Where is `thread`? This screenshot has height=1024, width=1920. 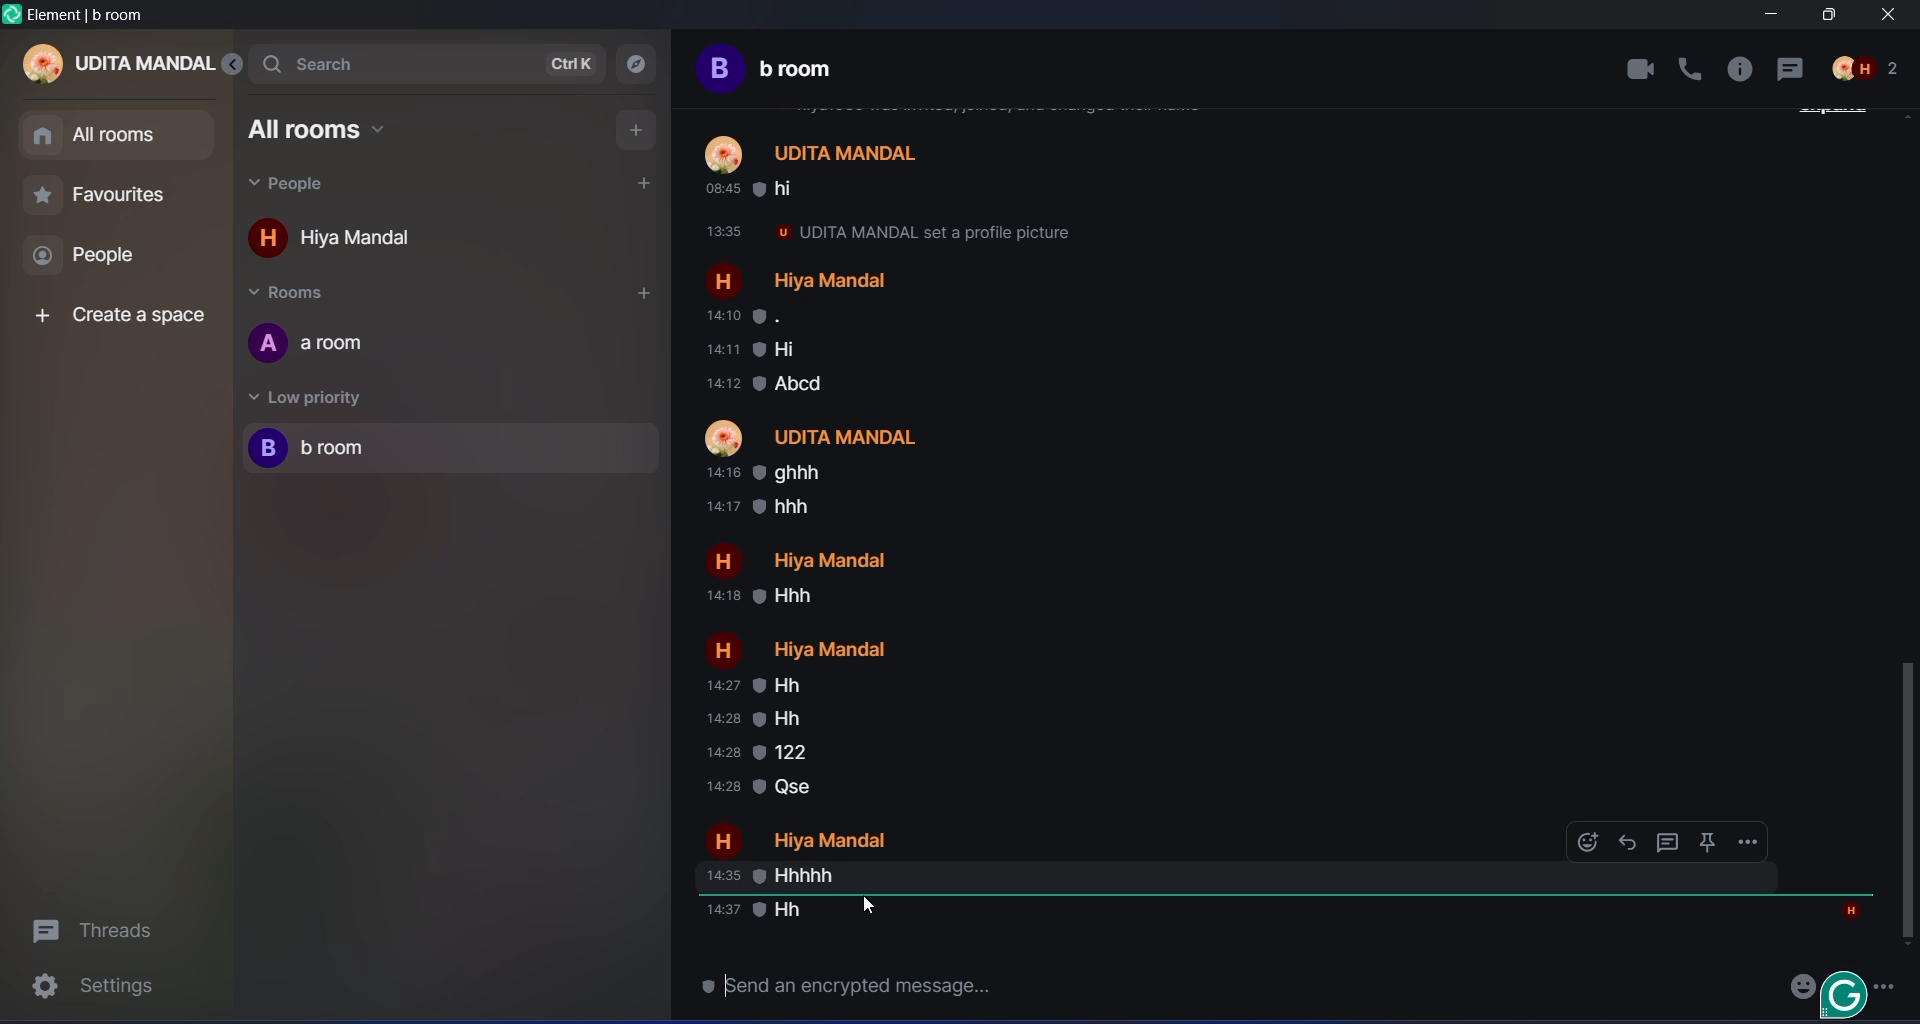 thread is located at coordinates (93, 933).